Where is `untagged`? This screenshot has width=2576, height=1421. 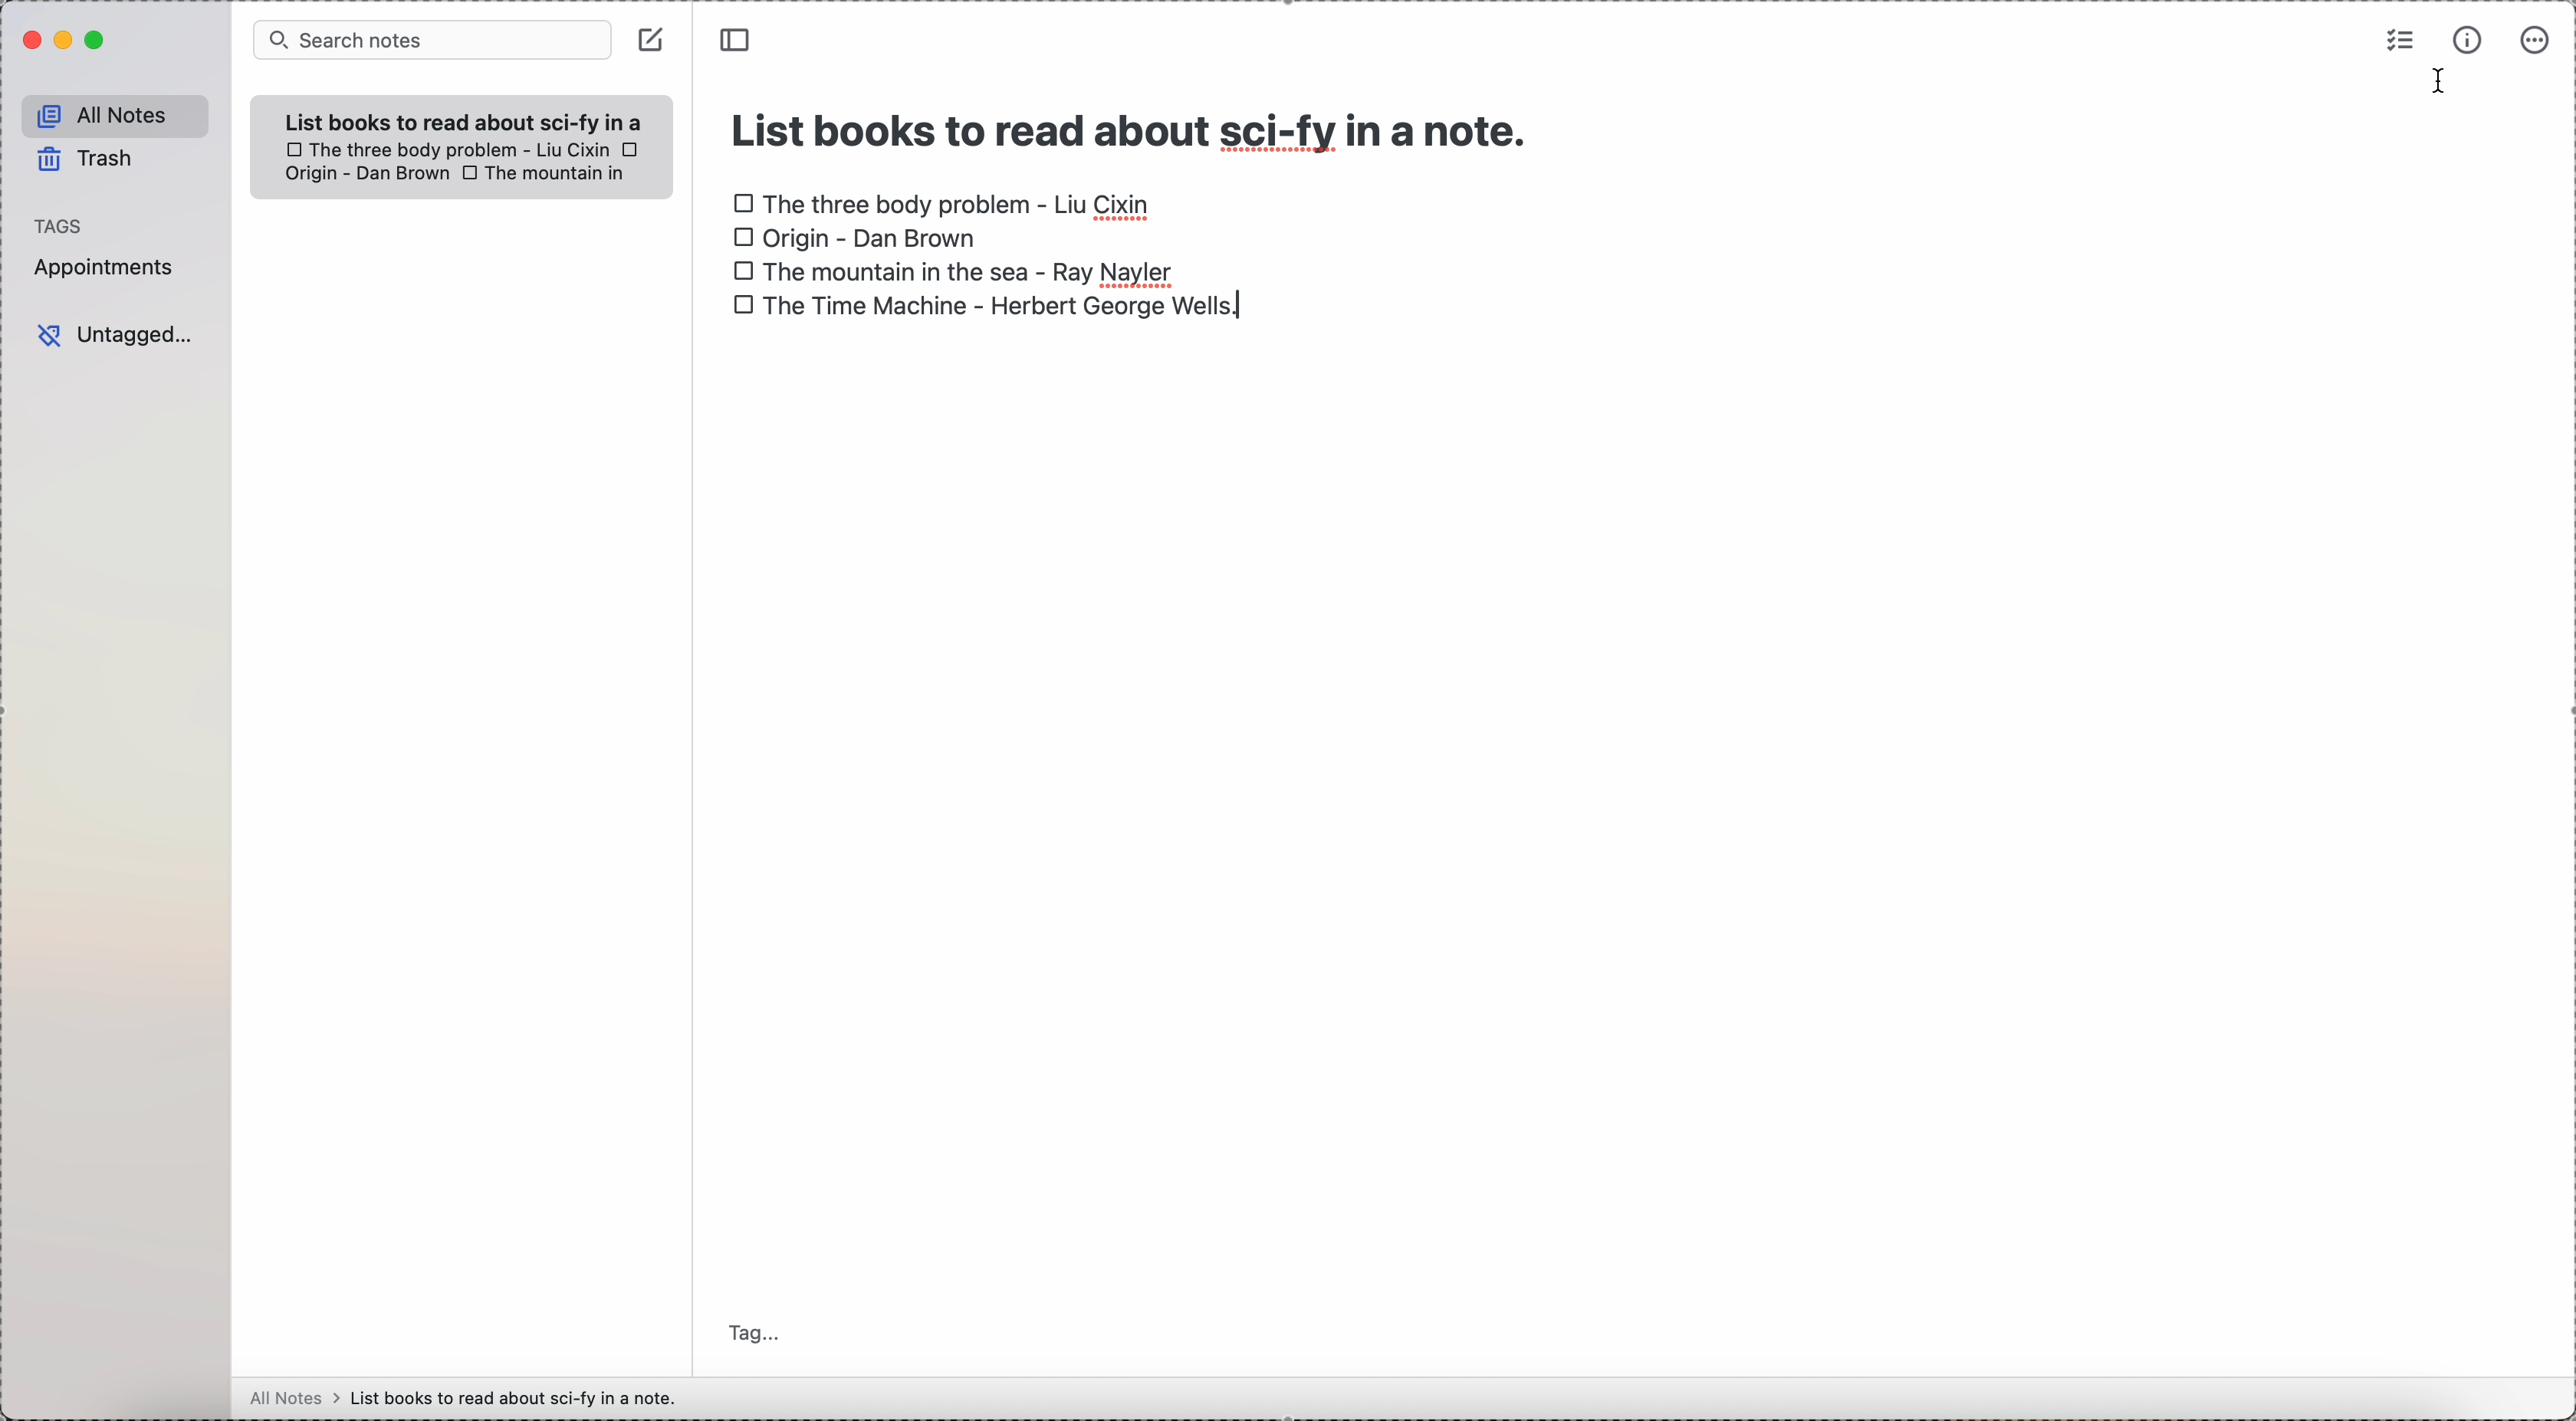
untagged is located at coordinates (116, 335).